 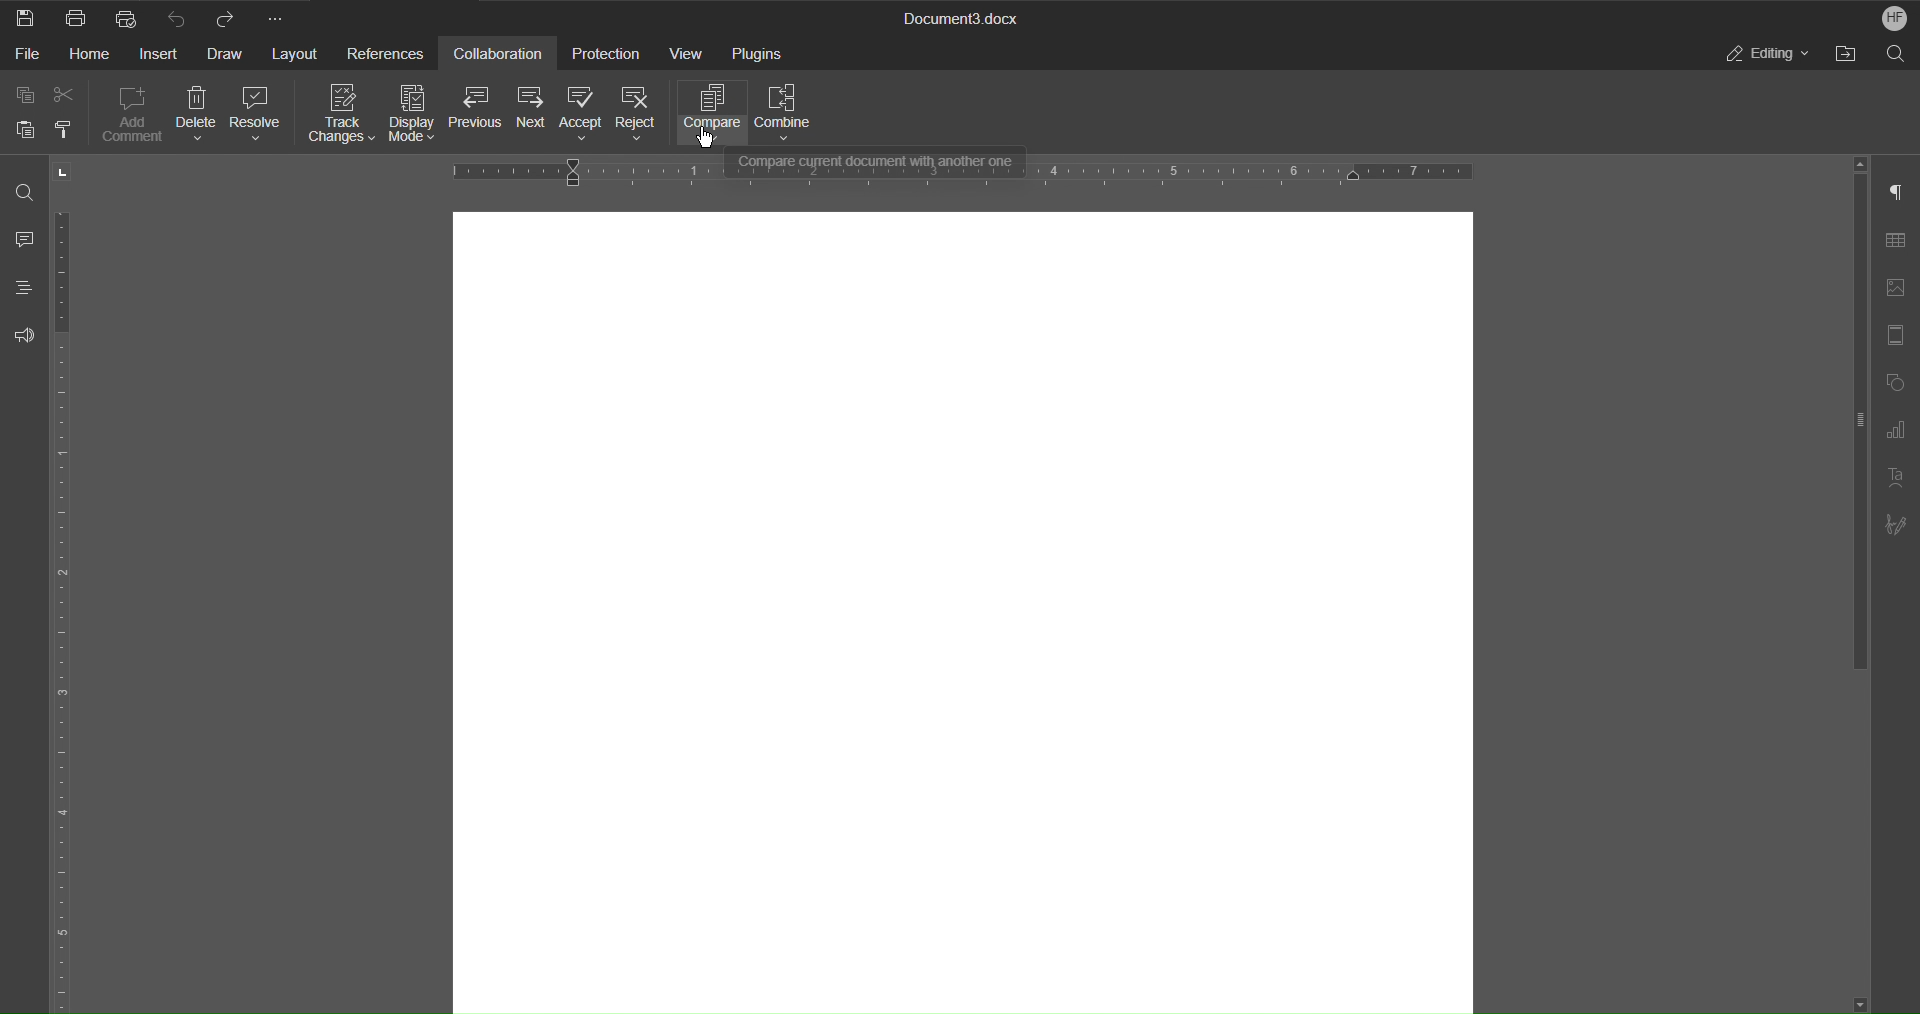 What do you see at coordinates (28, 129) in the screenshot?
I see `Paste` at bounding box center [28, 129].